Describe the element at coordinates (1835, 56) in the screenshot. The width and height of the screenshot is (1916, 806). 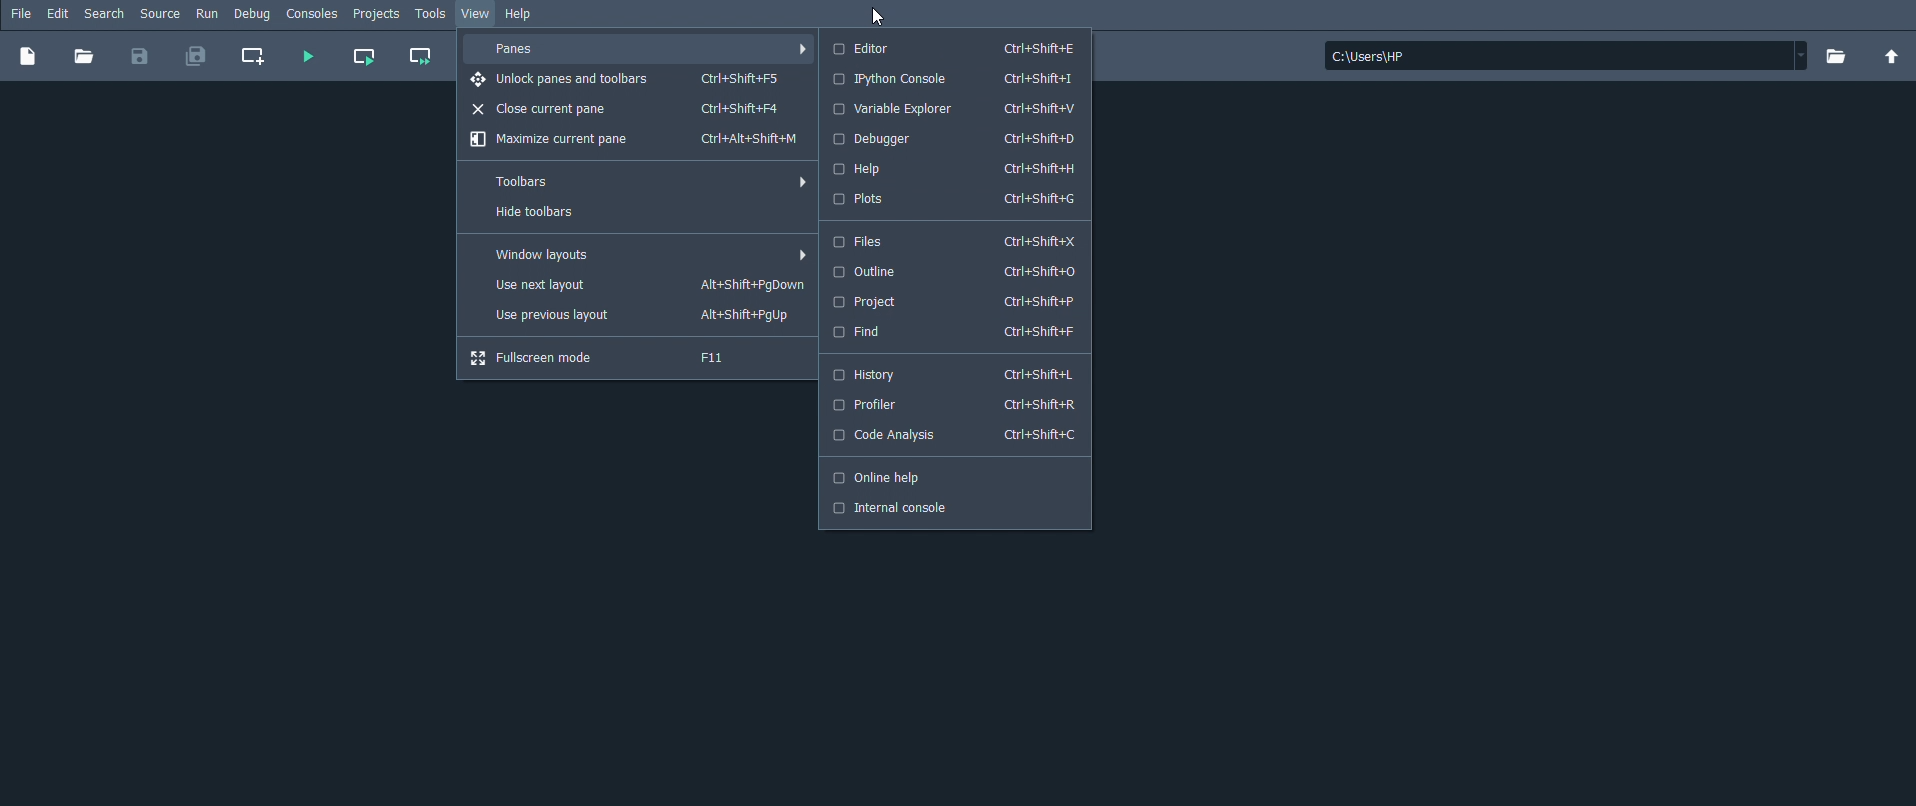
I see `Browse a working directory` at that location.